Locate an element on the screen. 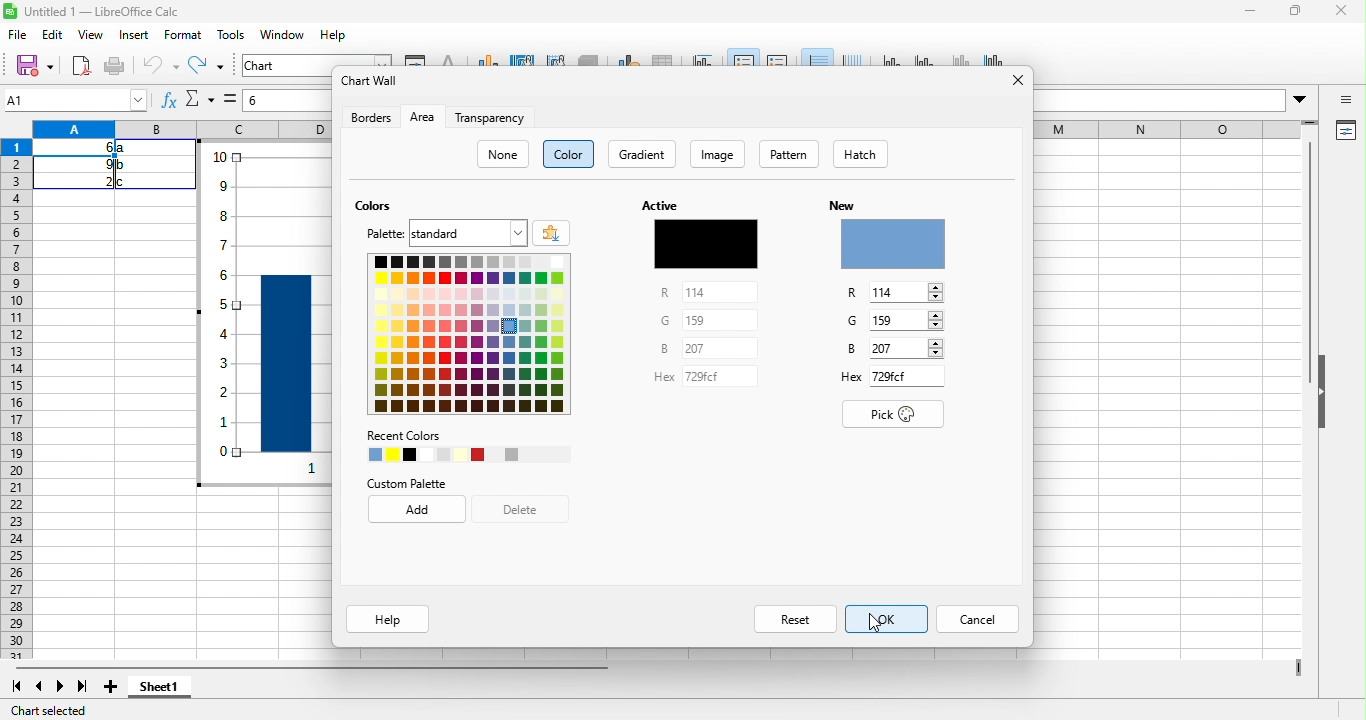 This screenshot has height=720, width=1366. 2 is located at coordinates (98, 182).